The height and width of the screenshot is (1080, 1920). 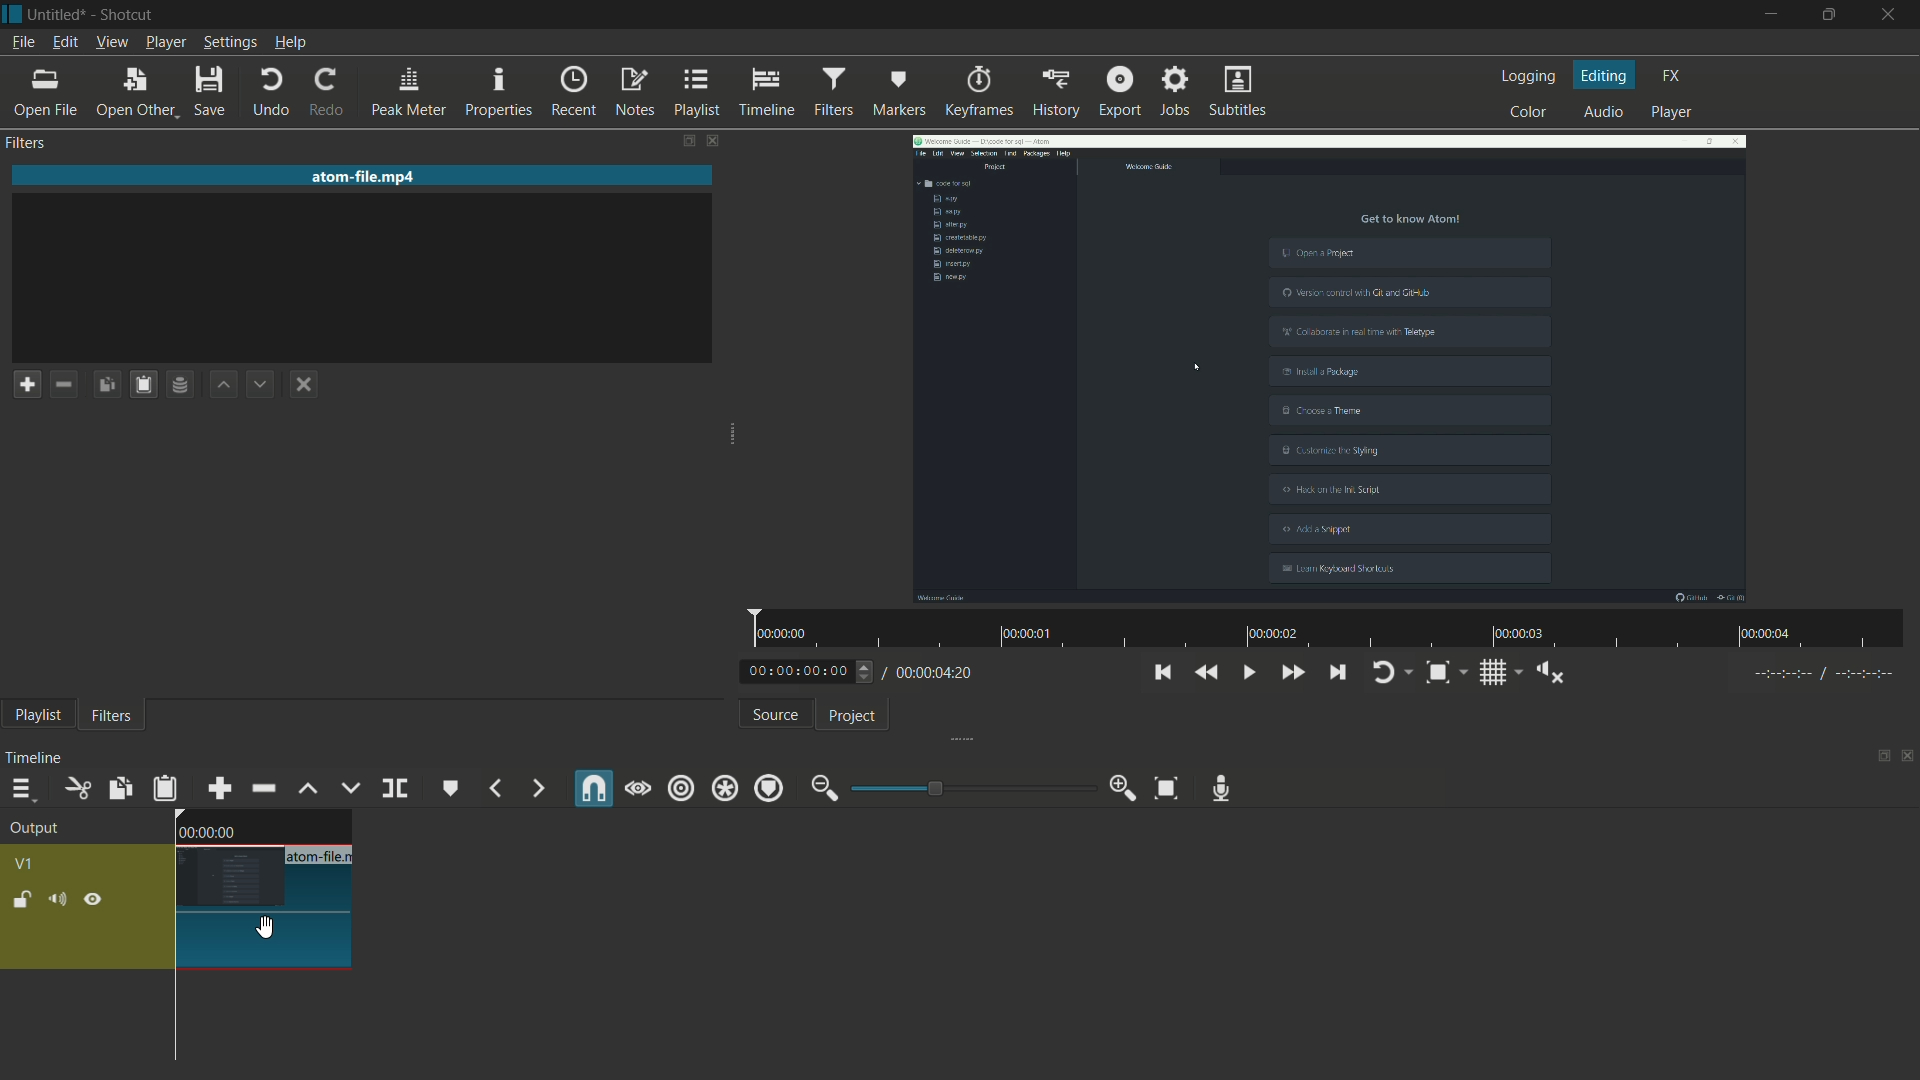 I want to click on remove the filter, so click(x=63, y=386).